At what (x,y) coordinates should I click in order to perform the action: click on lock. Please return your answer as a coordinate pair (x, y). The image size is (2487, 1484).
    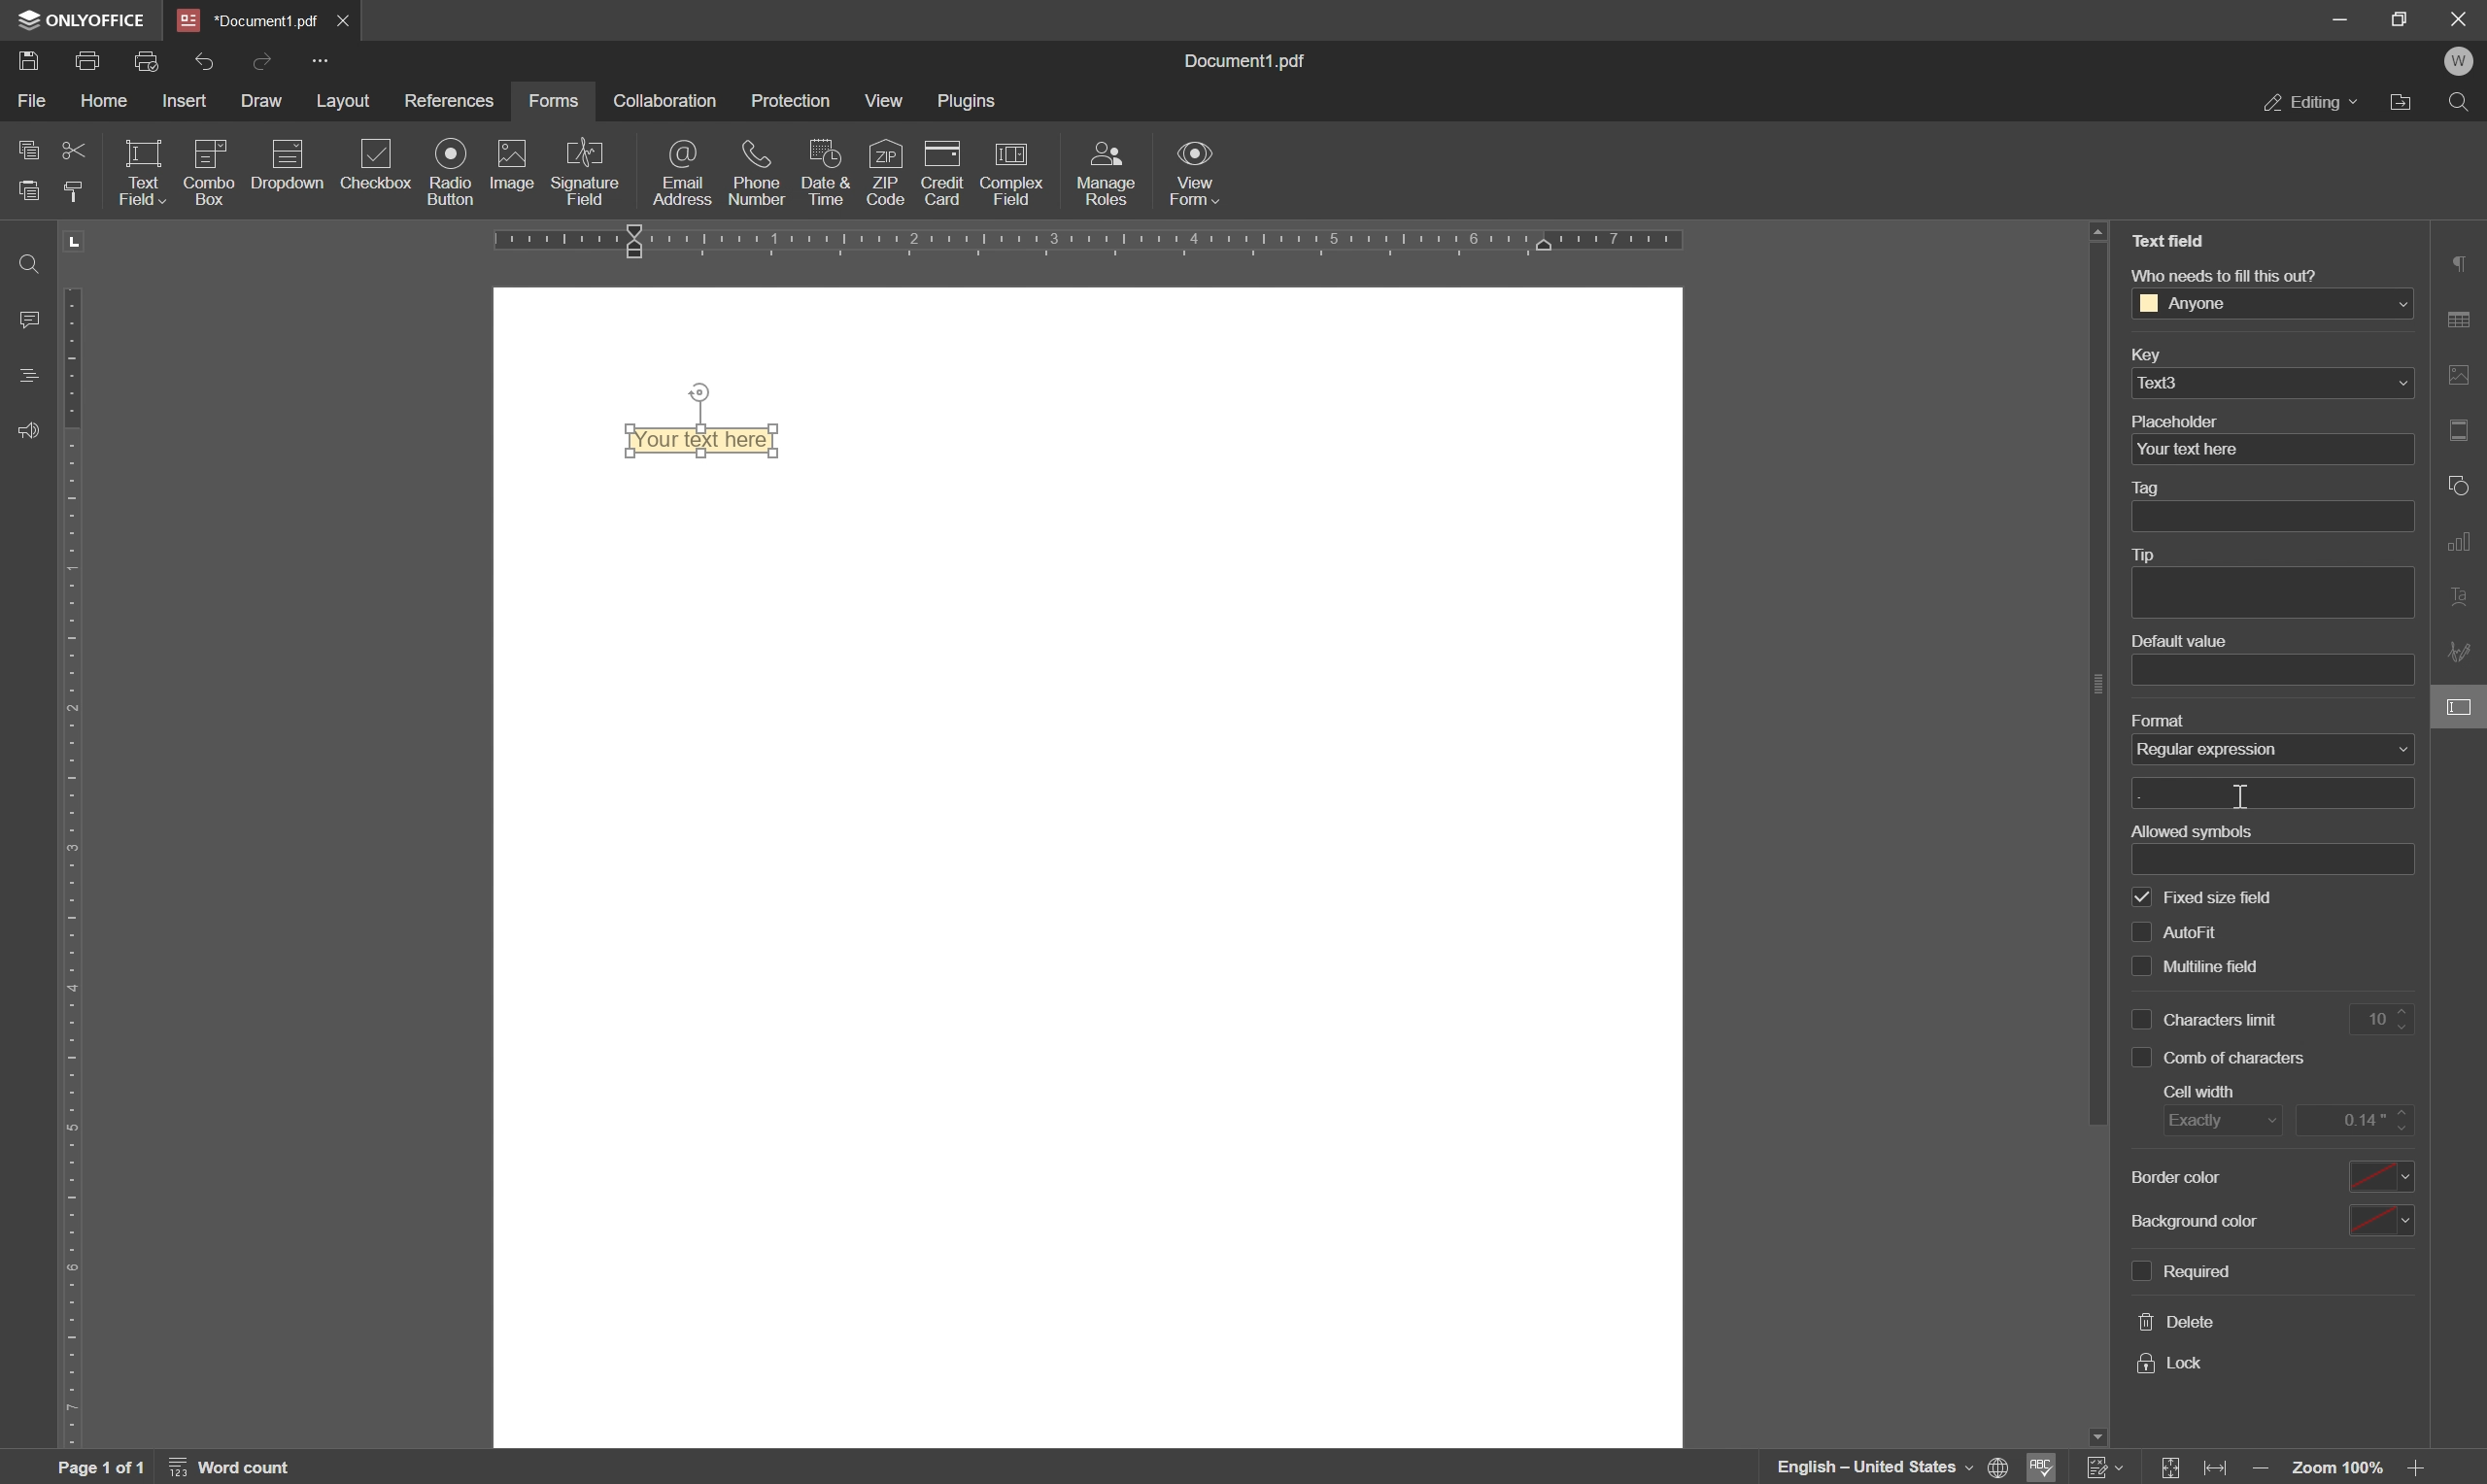
    Looking at the image, I should click on (2173, 1364).